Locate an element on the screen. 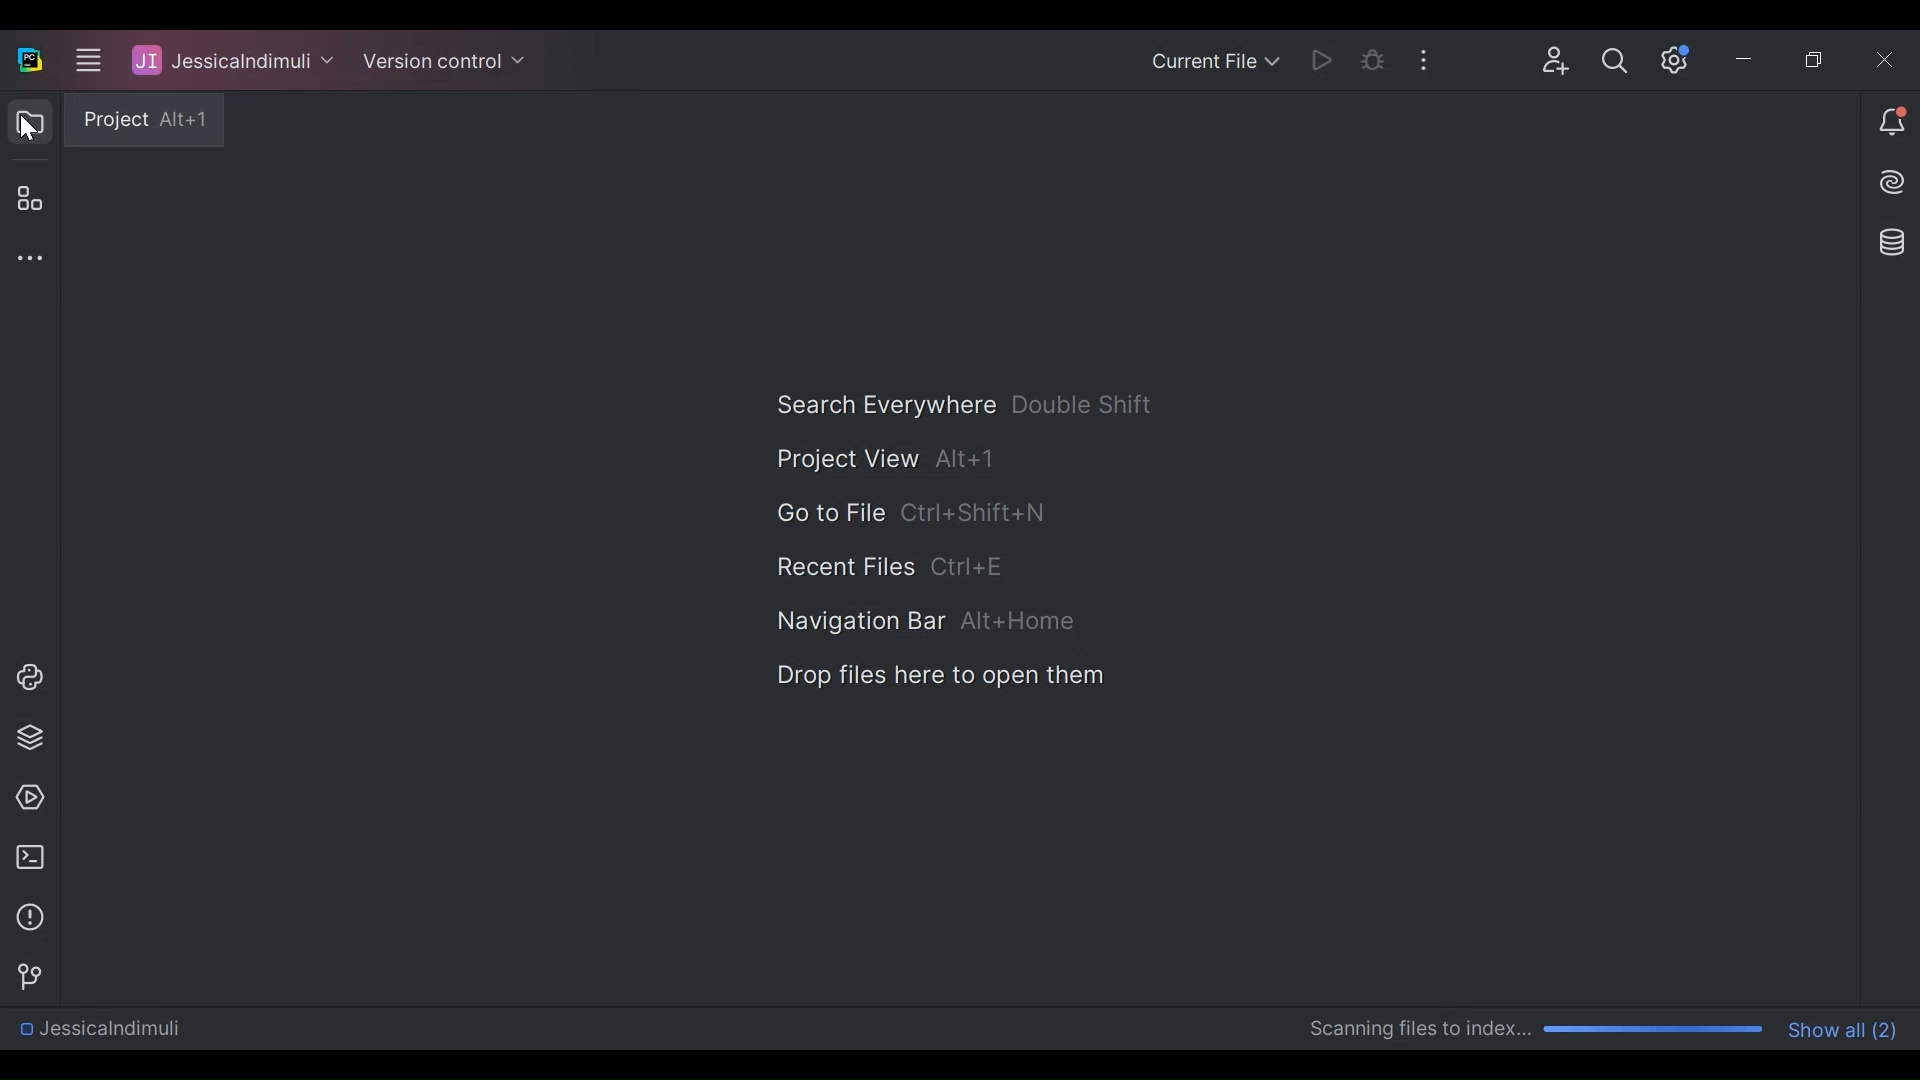 The width and height of the screenshot is (1920, 1080). Project View is located at coordinates (887, 459).